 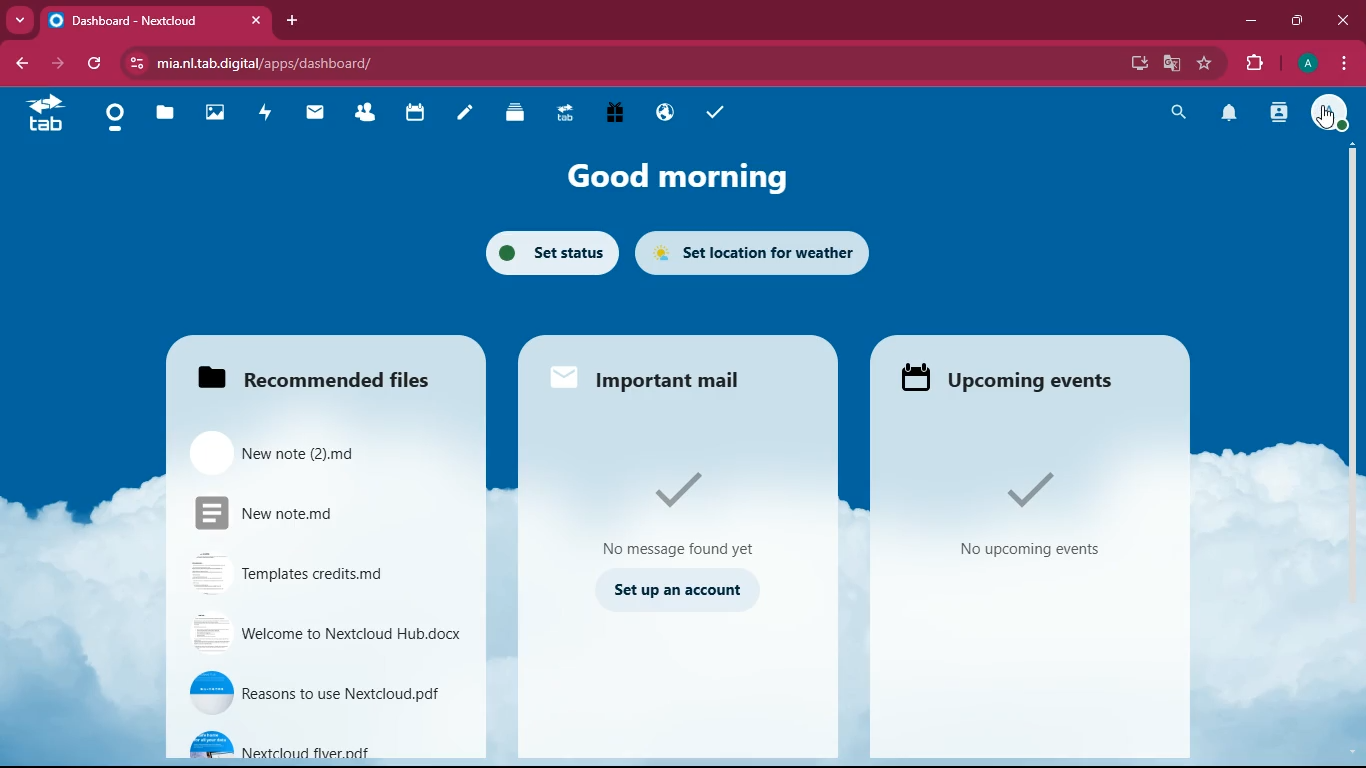 I want to click on tasks, so click(x=712, y=112).